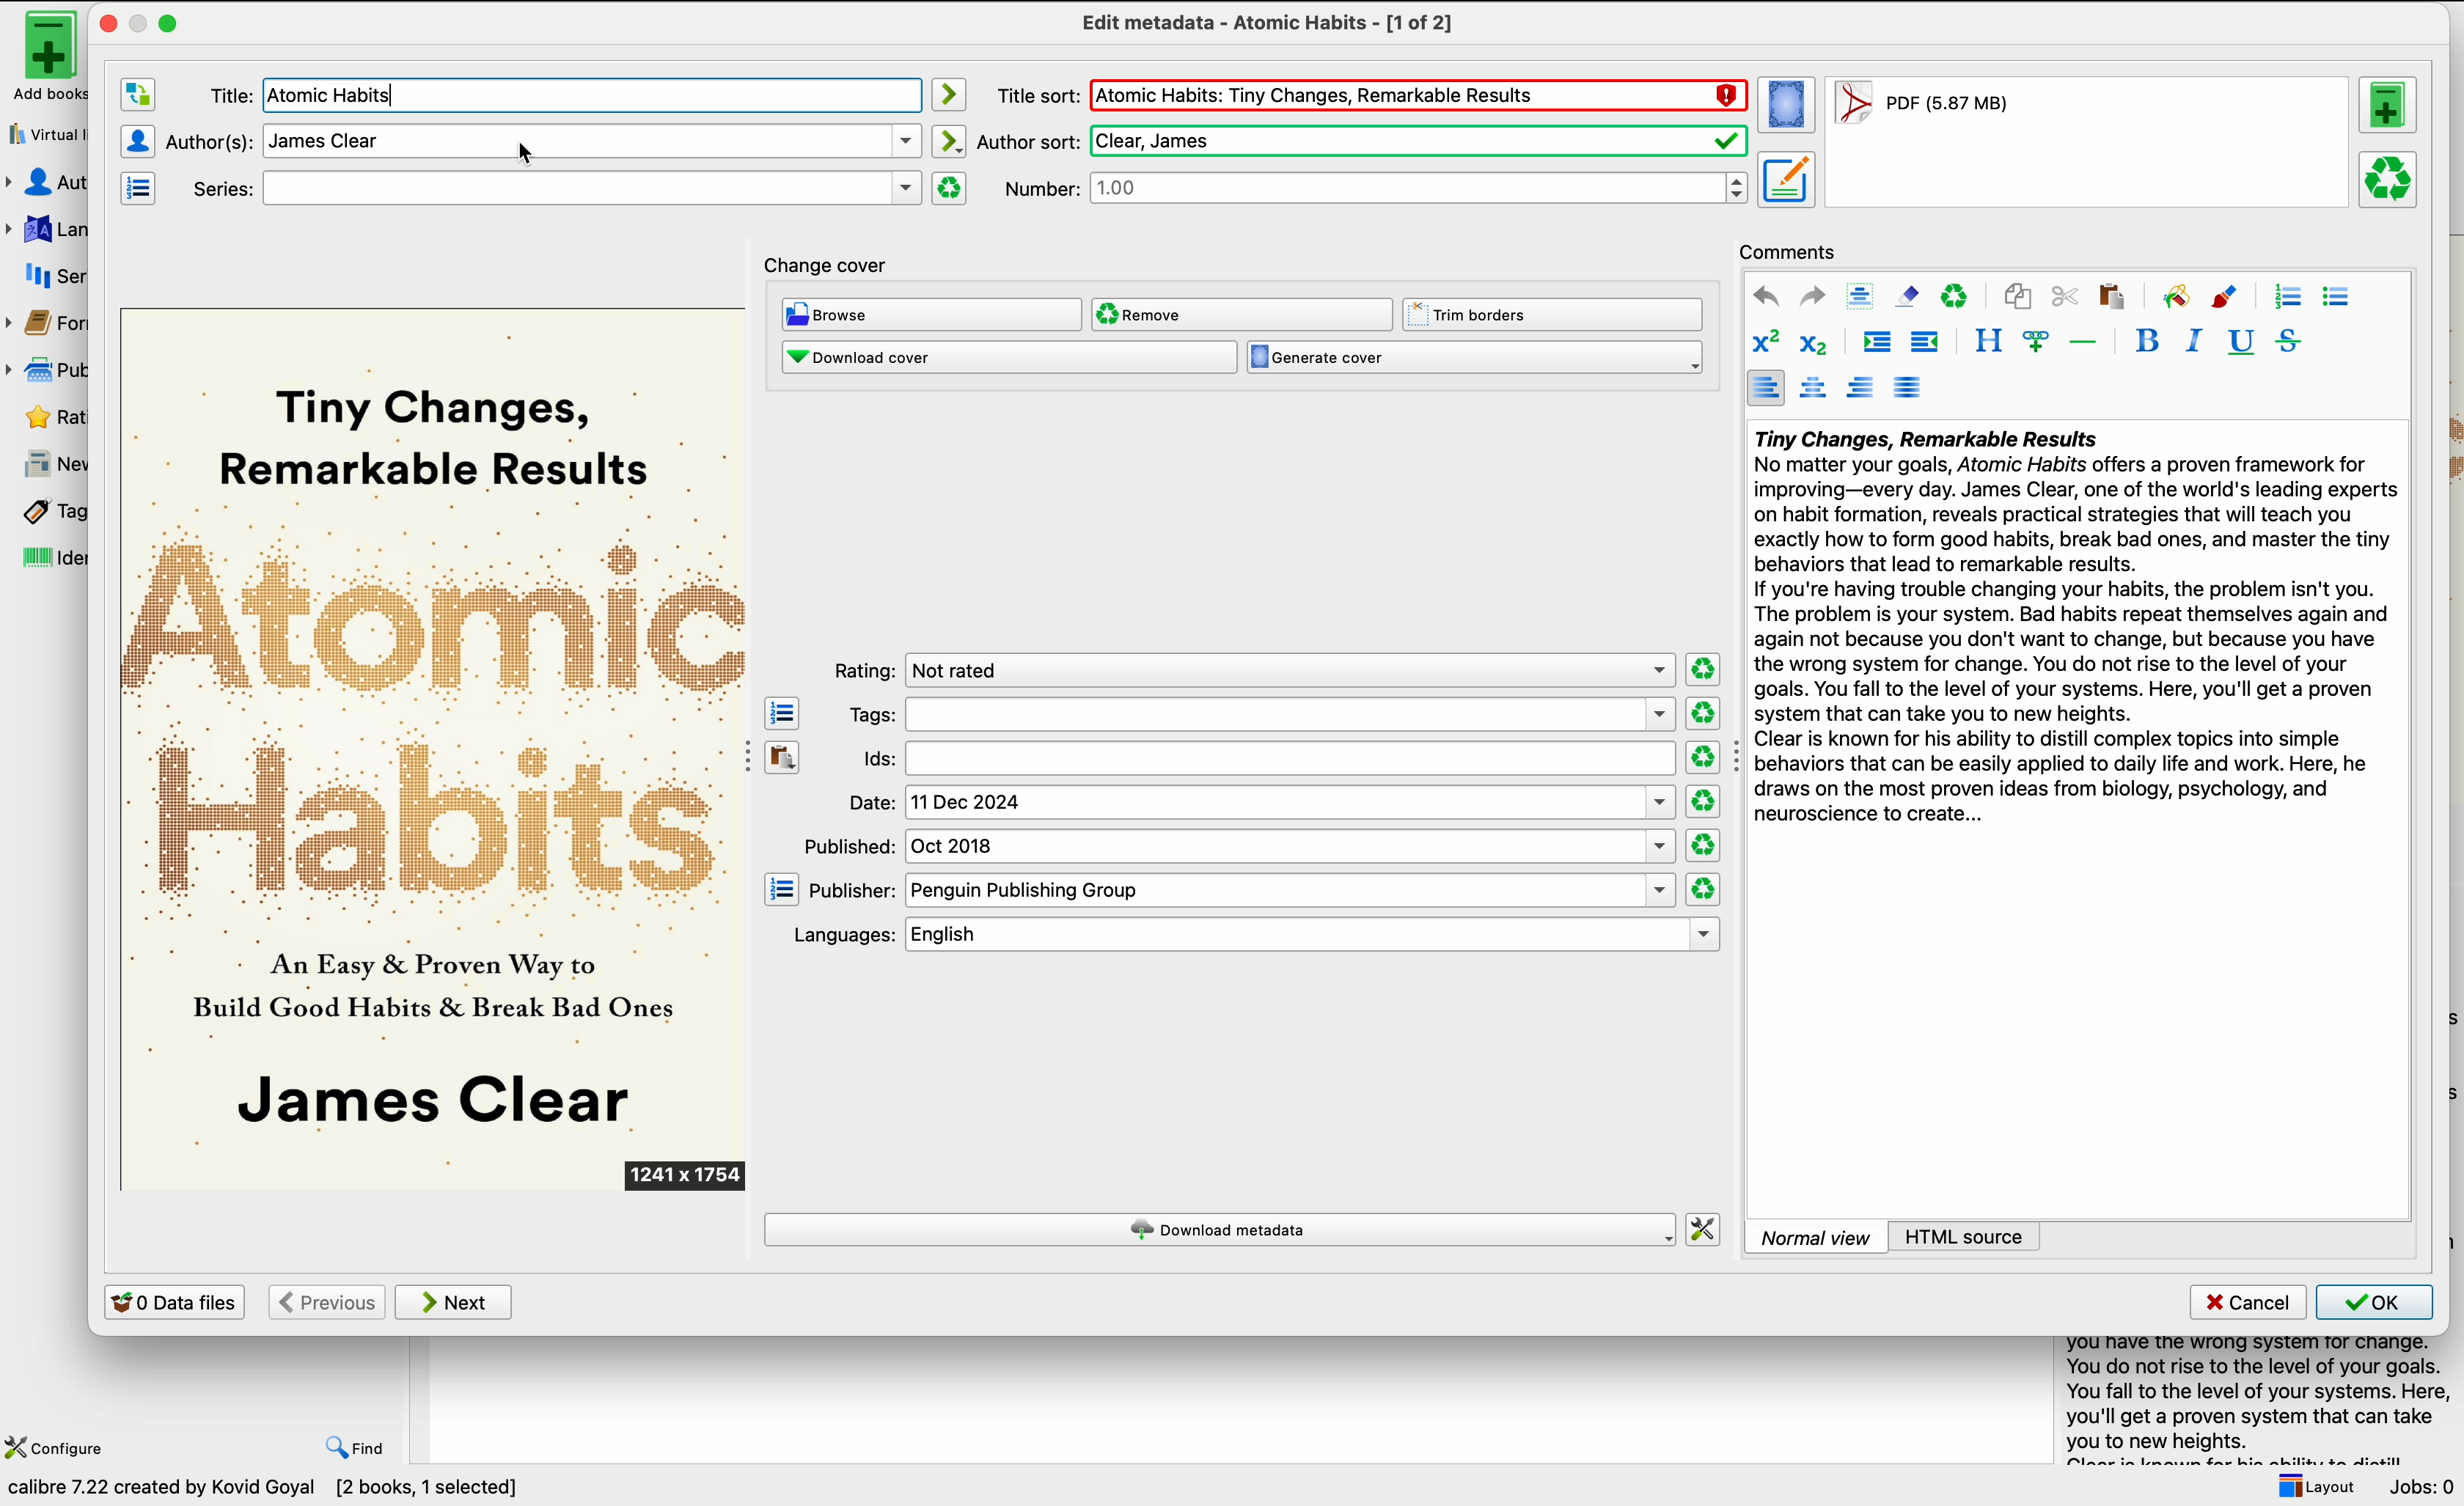 This screenshot has height=1506, width=2464. I want to click on HTML source, so click(1965, 1236).